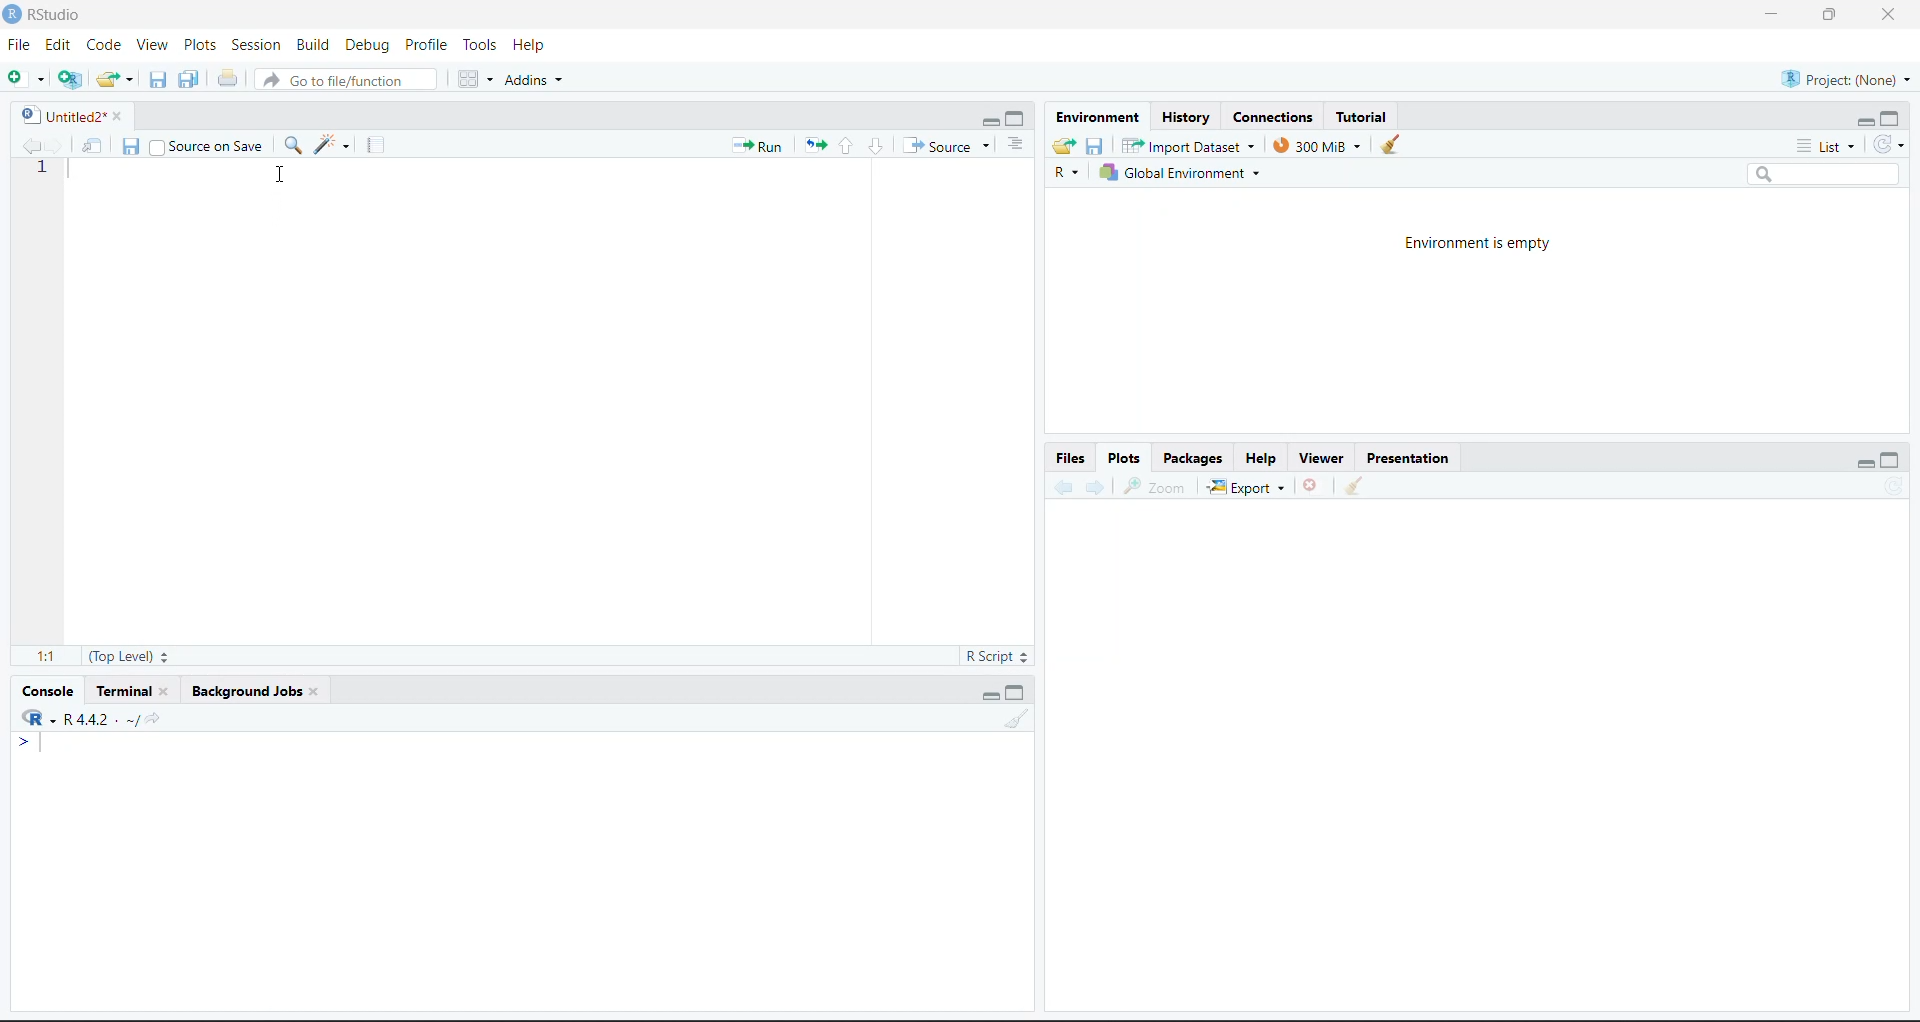  What do you see at coordinates (1397, 145) in the screenshot?
I see `clear history` at bounding box center [1397, 145].